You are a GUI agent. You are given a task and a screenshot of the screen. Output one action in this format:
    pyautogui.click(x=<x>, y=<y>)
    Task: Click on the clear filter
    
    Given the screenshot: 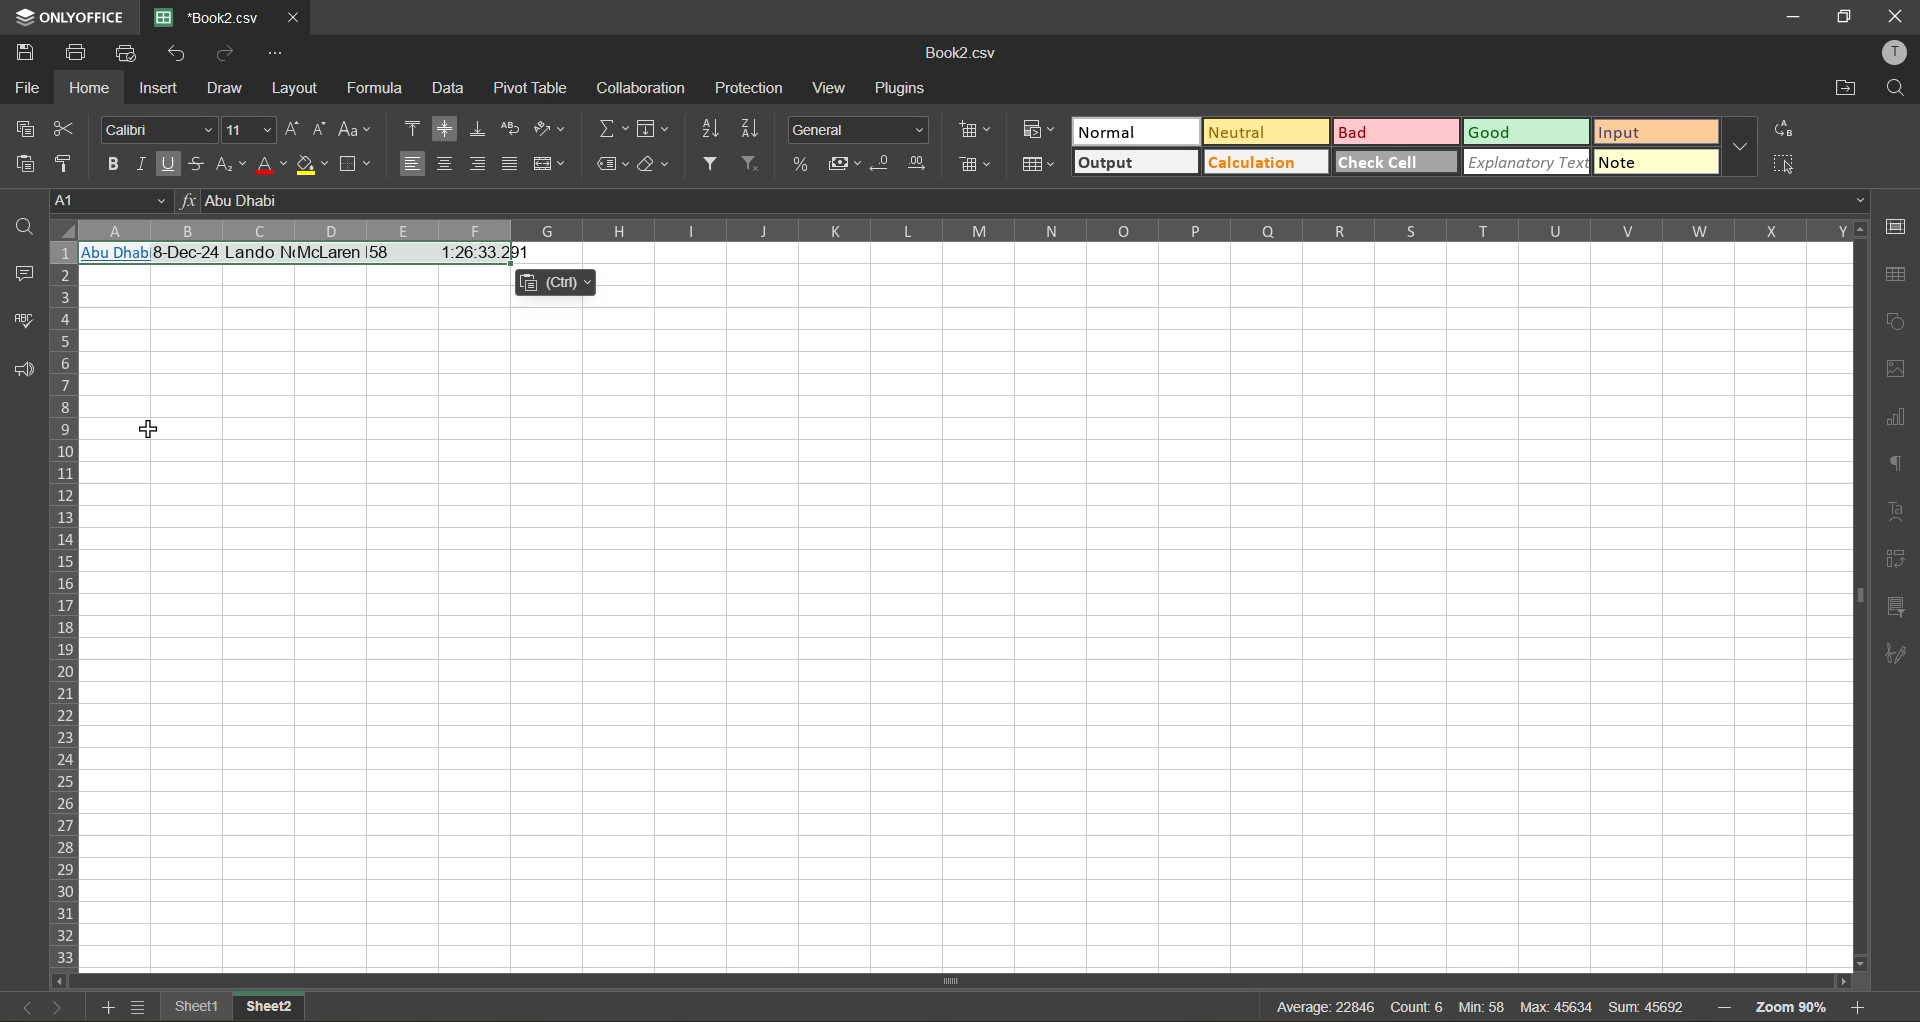 What is the action you would take?
    pyautogui.click(x=758, y=166)
    